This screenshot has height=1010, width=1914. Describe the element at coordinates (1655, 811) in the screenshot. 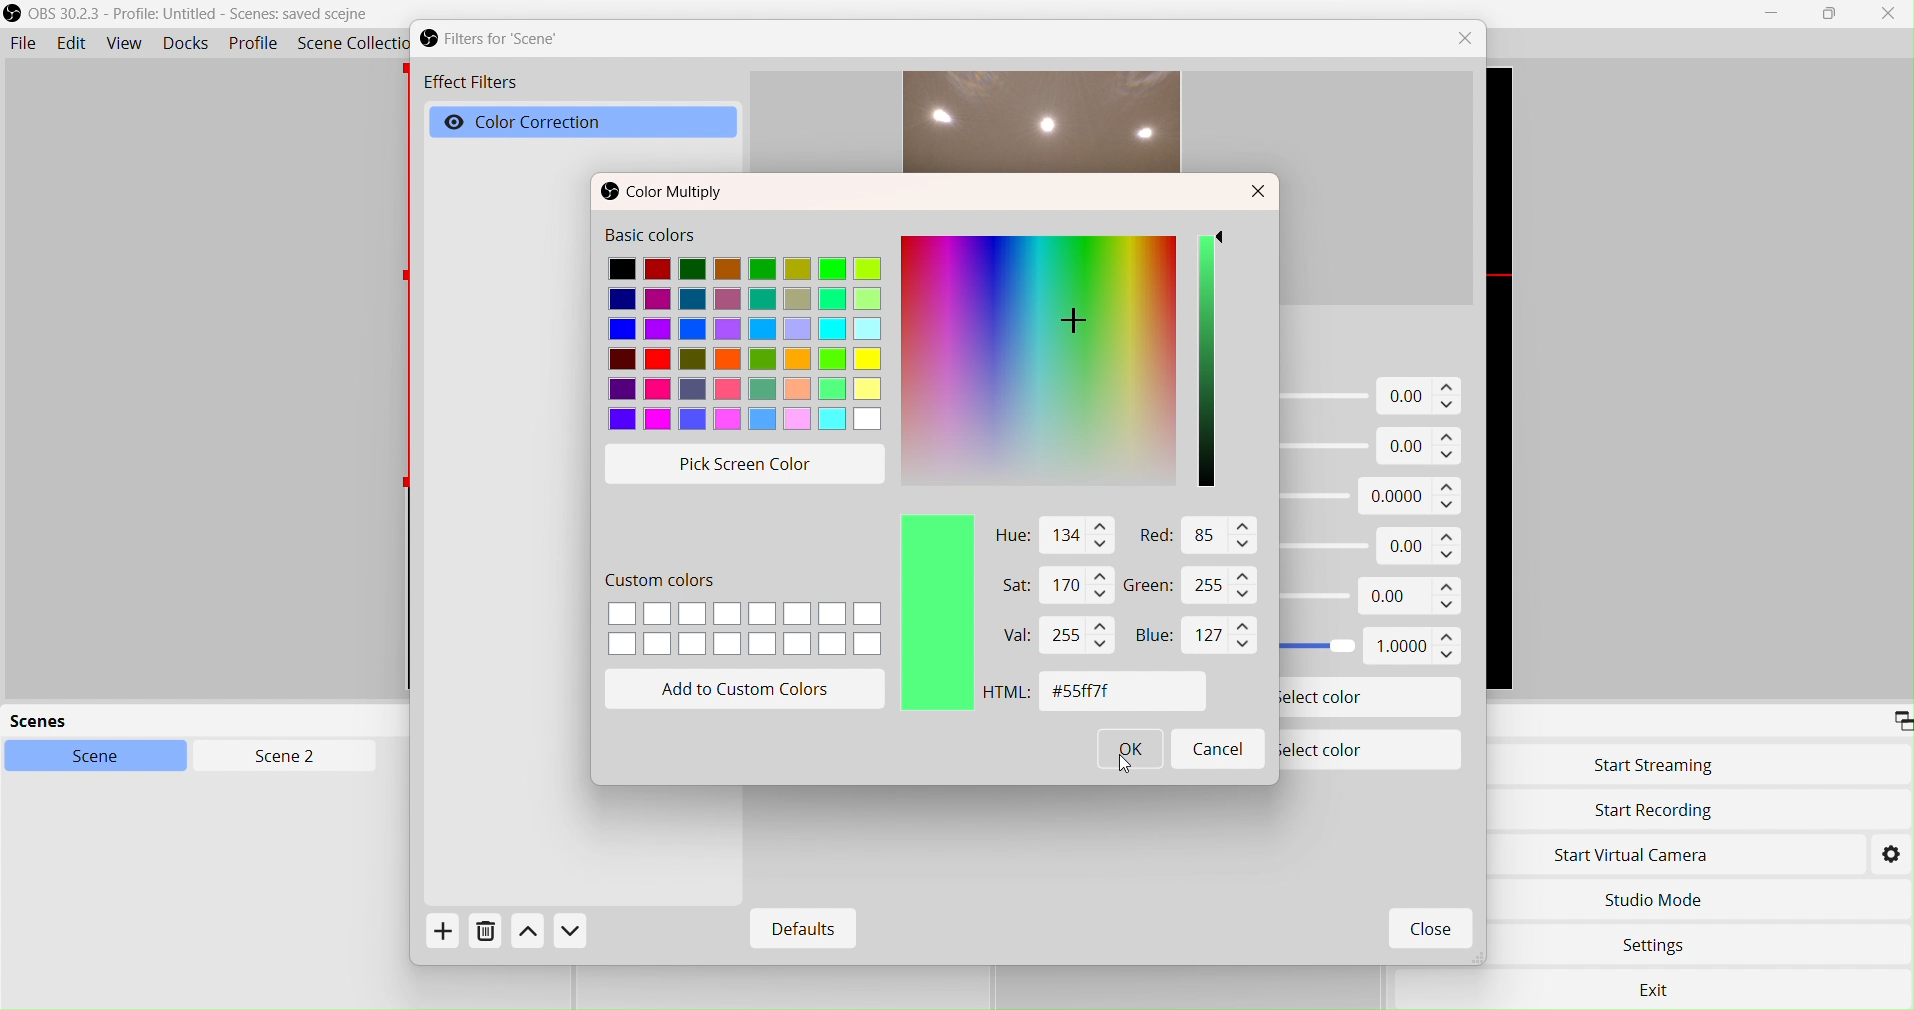

I see `Start Recording` at that location.